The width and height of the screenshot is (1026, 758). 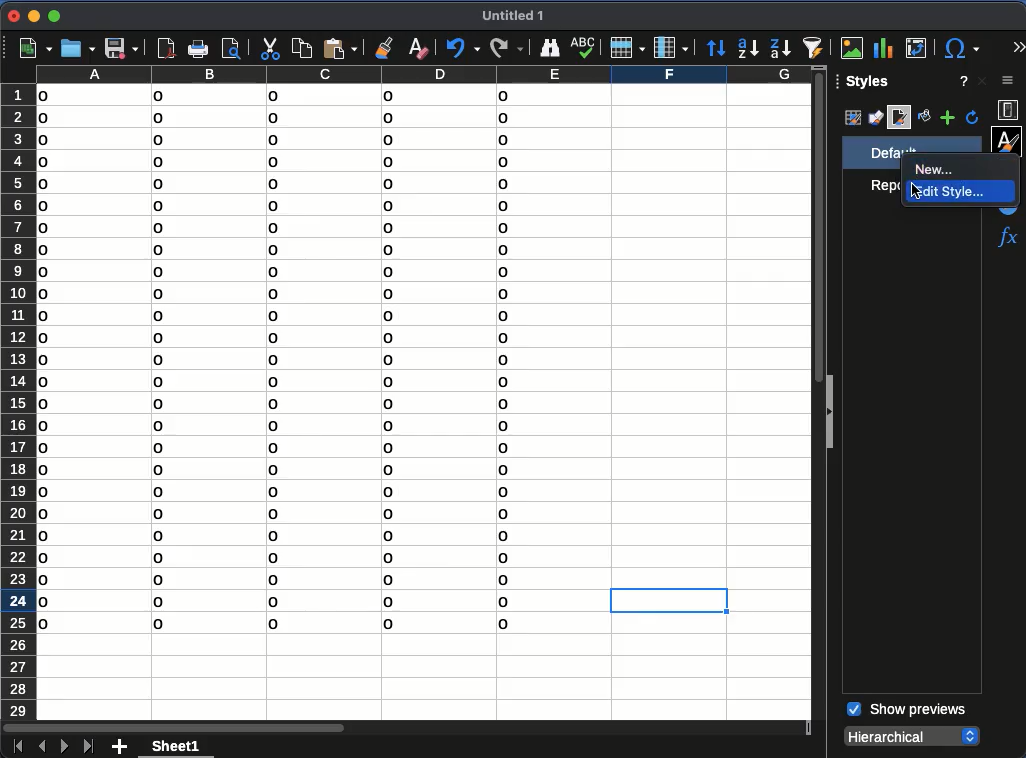 I want to click on cut, so click(x=269, y=49).